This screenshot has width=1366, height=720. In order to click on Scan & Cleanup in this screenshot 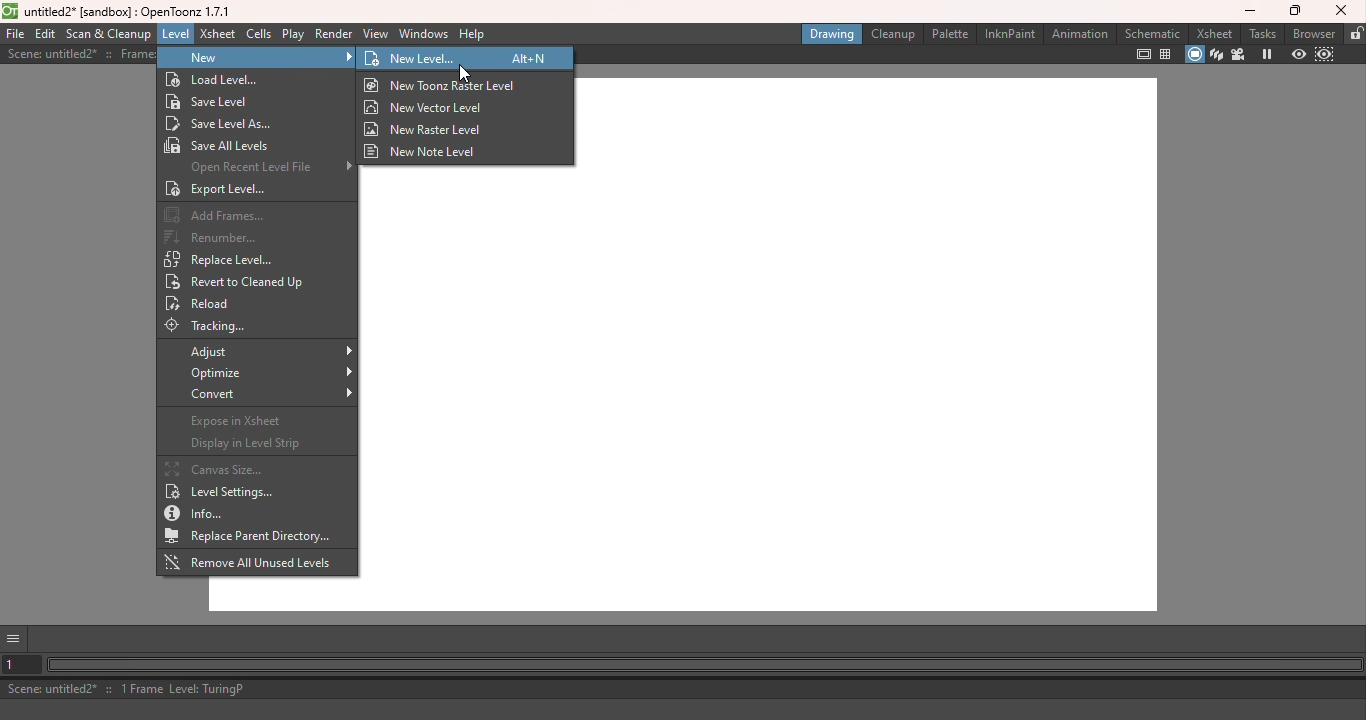, I will do `click(108, 35)`.